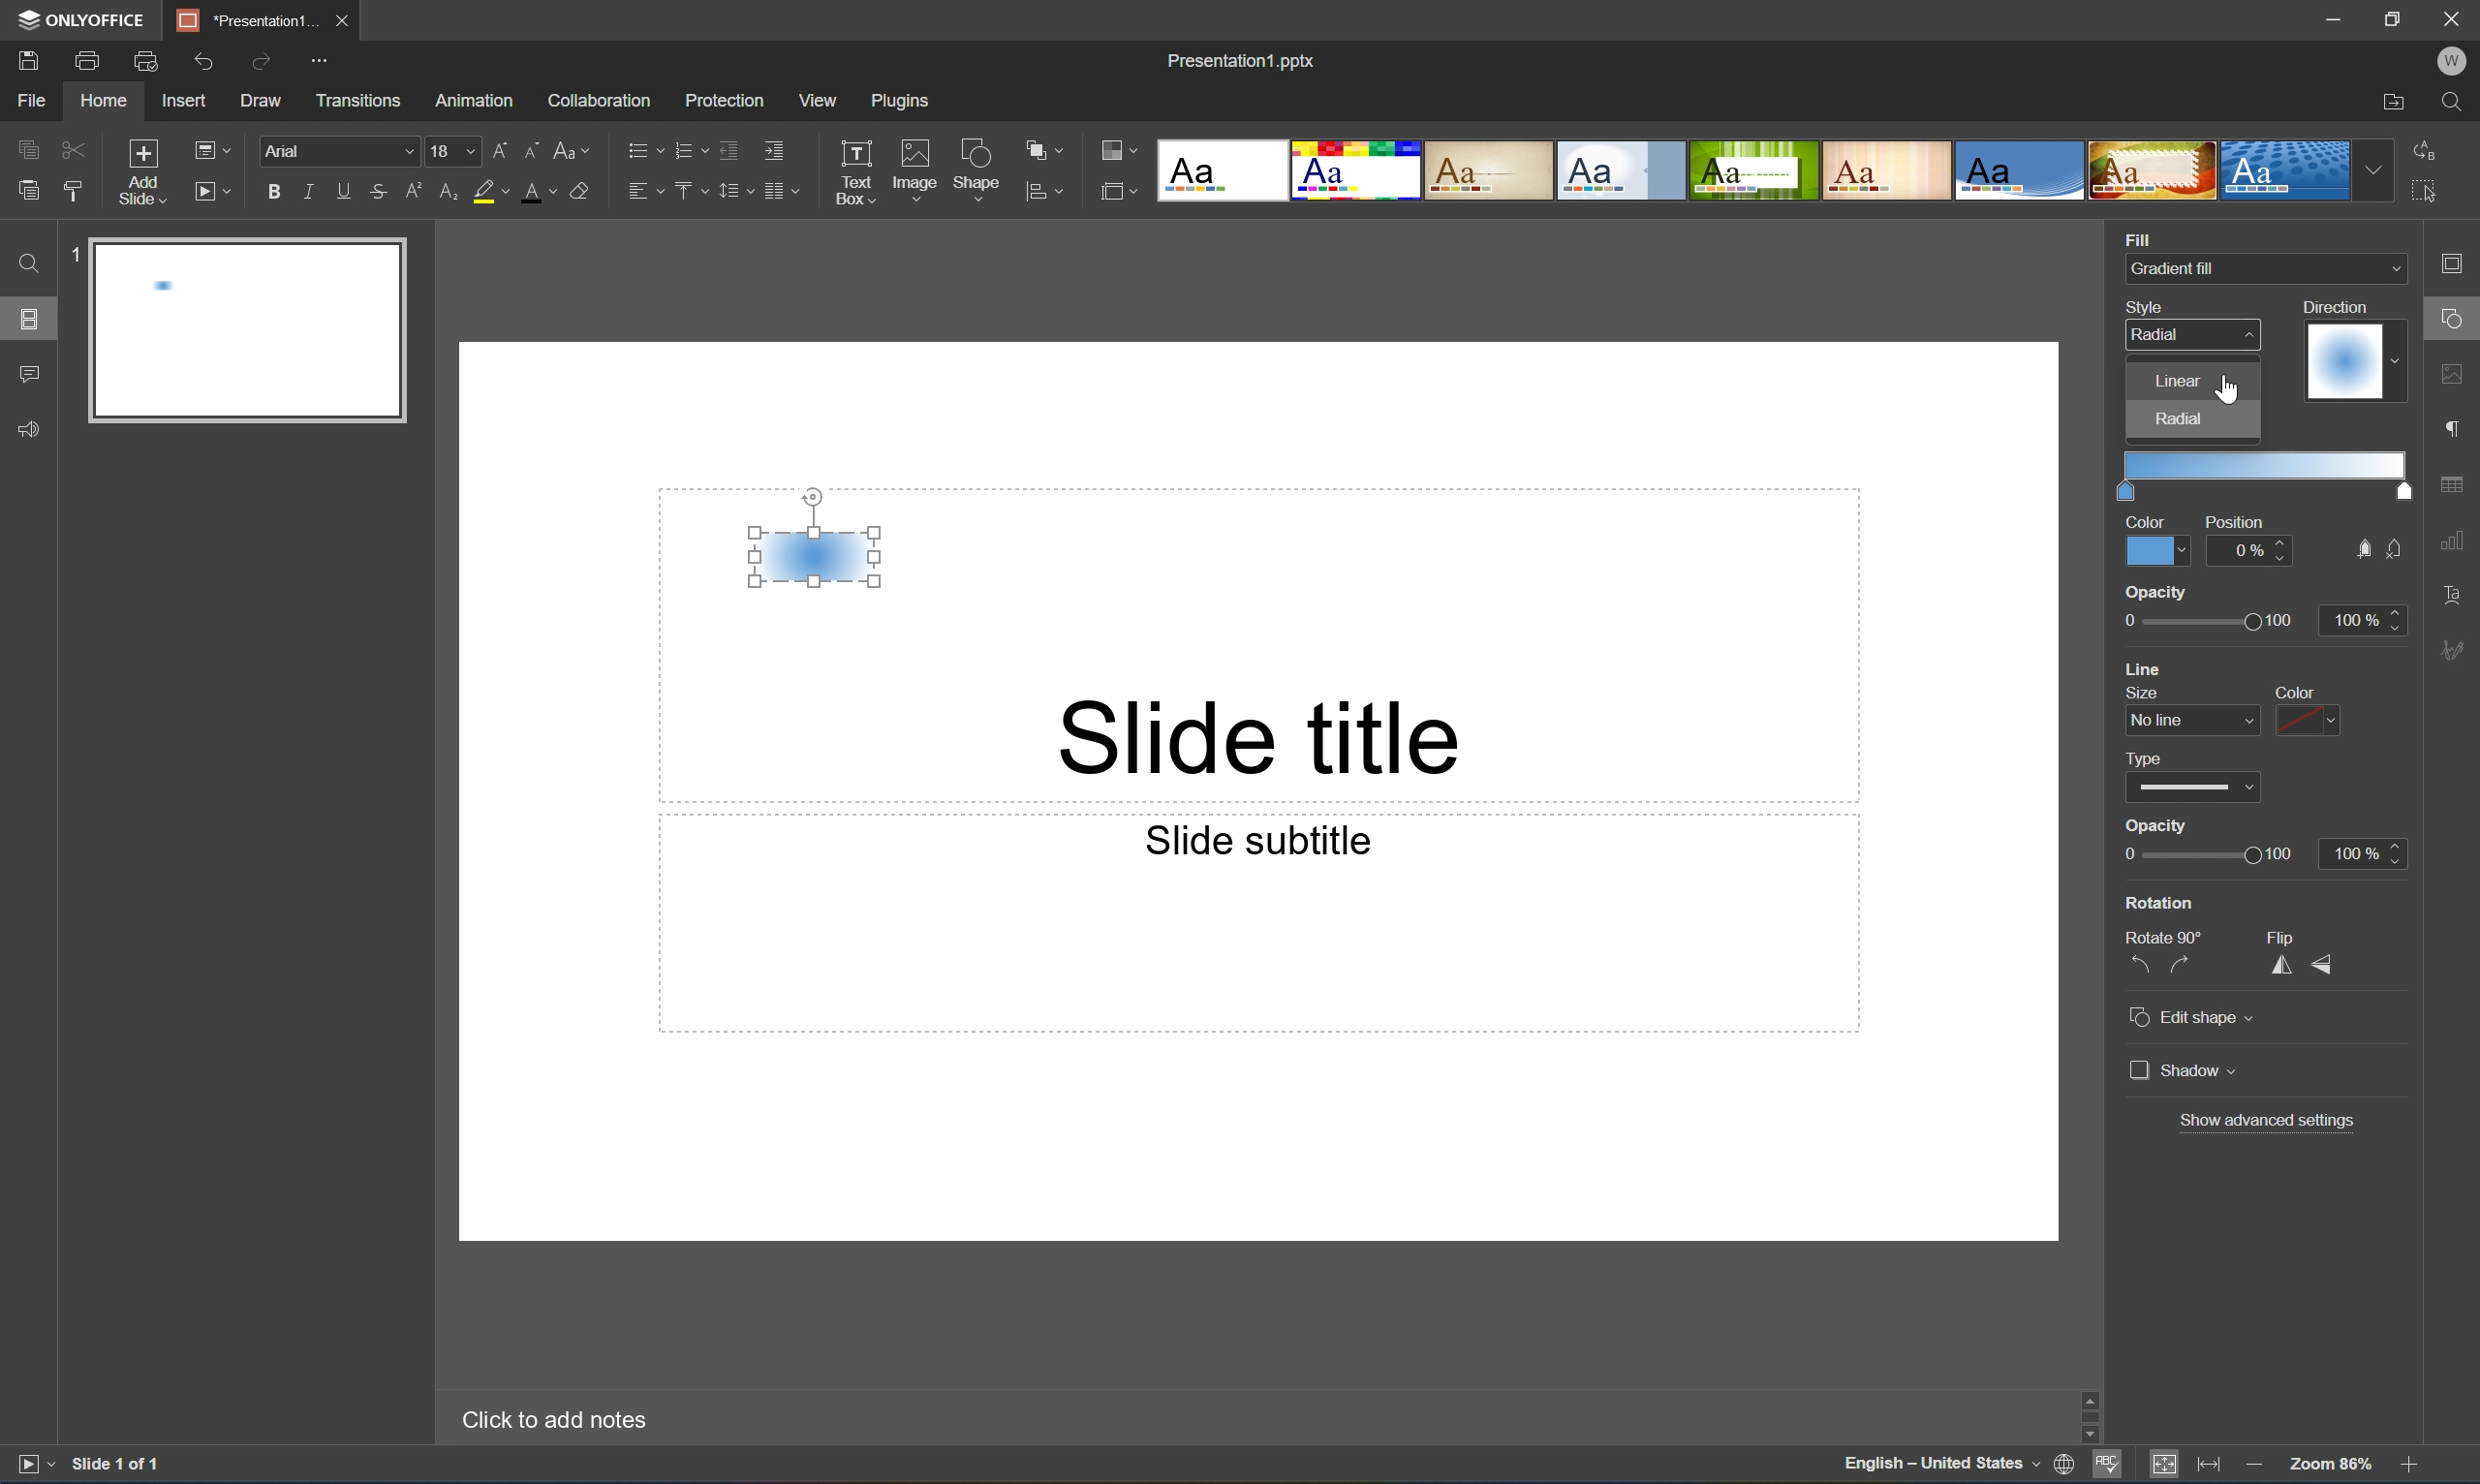  What do you see at coordinates (905, 100) in the screenshot?
I see `Plugins` at bounding box center [905, 100].